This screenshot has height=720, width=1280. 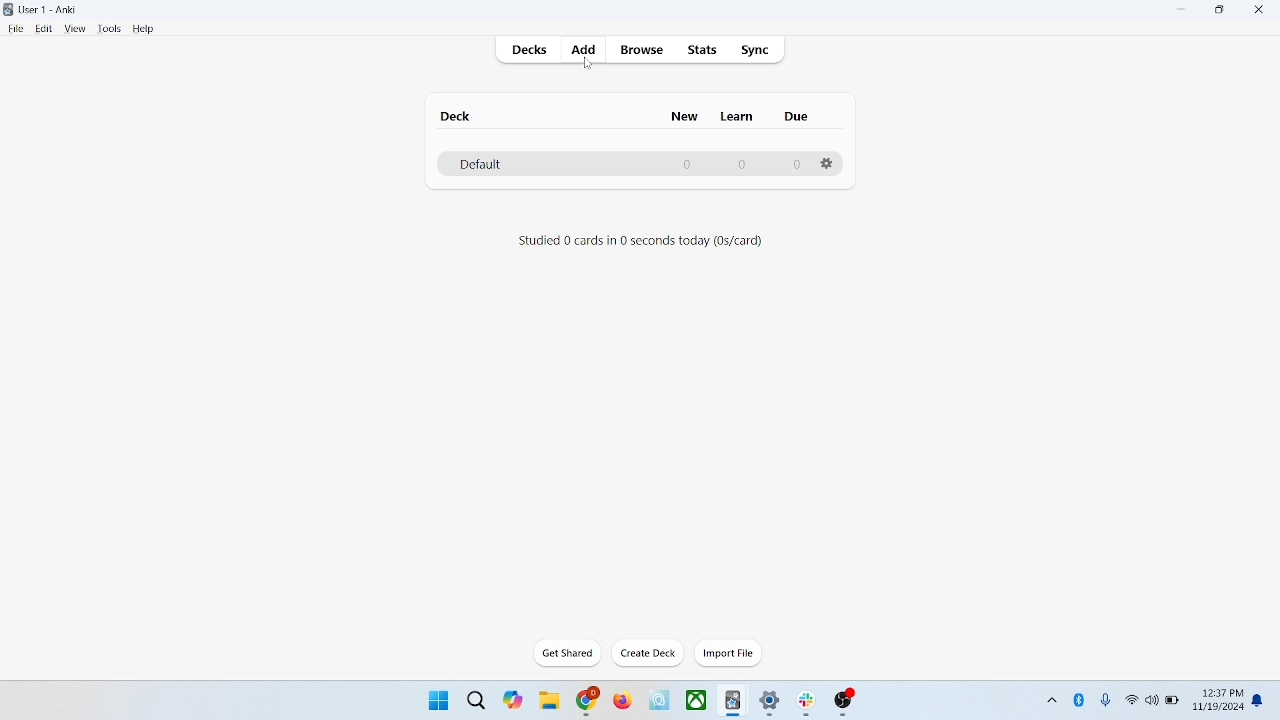 I want to click on firefox, so click(x=622, y=701).